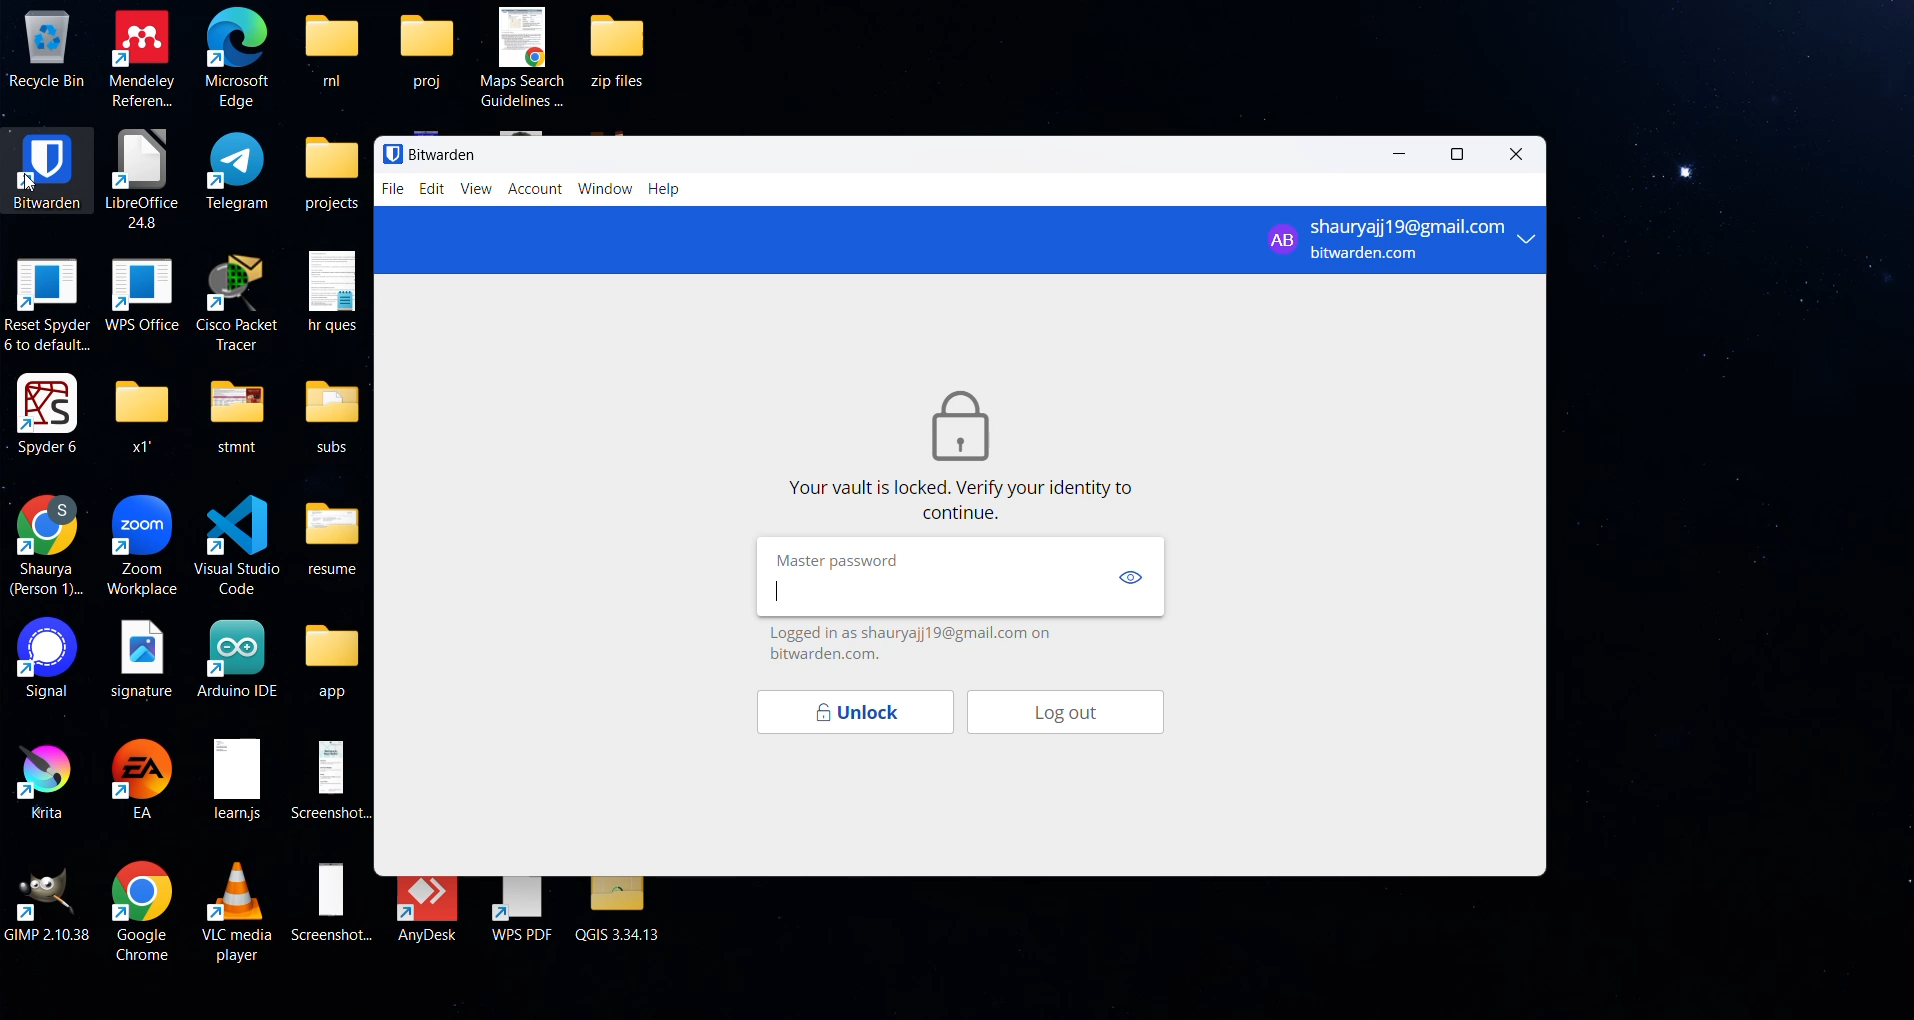  Describe the element at coordinates (628, 48) in the screenshot. I see `zip files` at that location.